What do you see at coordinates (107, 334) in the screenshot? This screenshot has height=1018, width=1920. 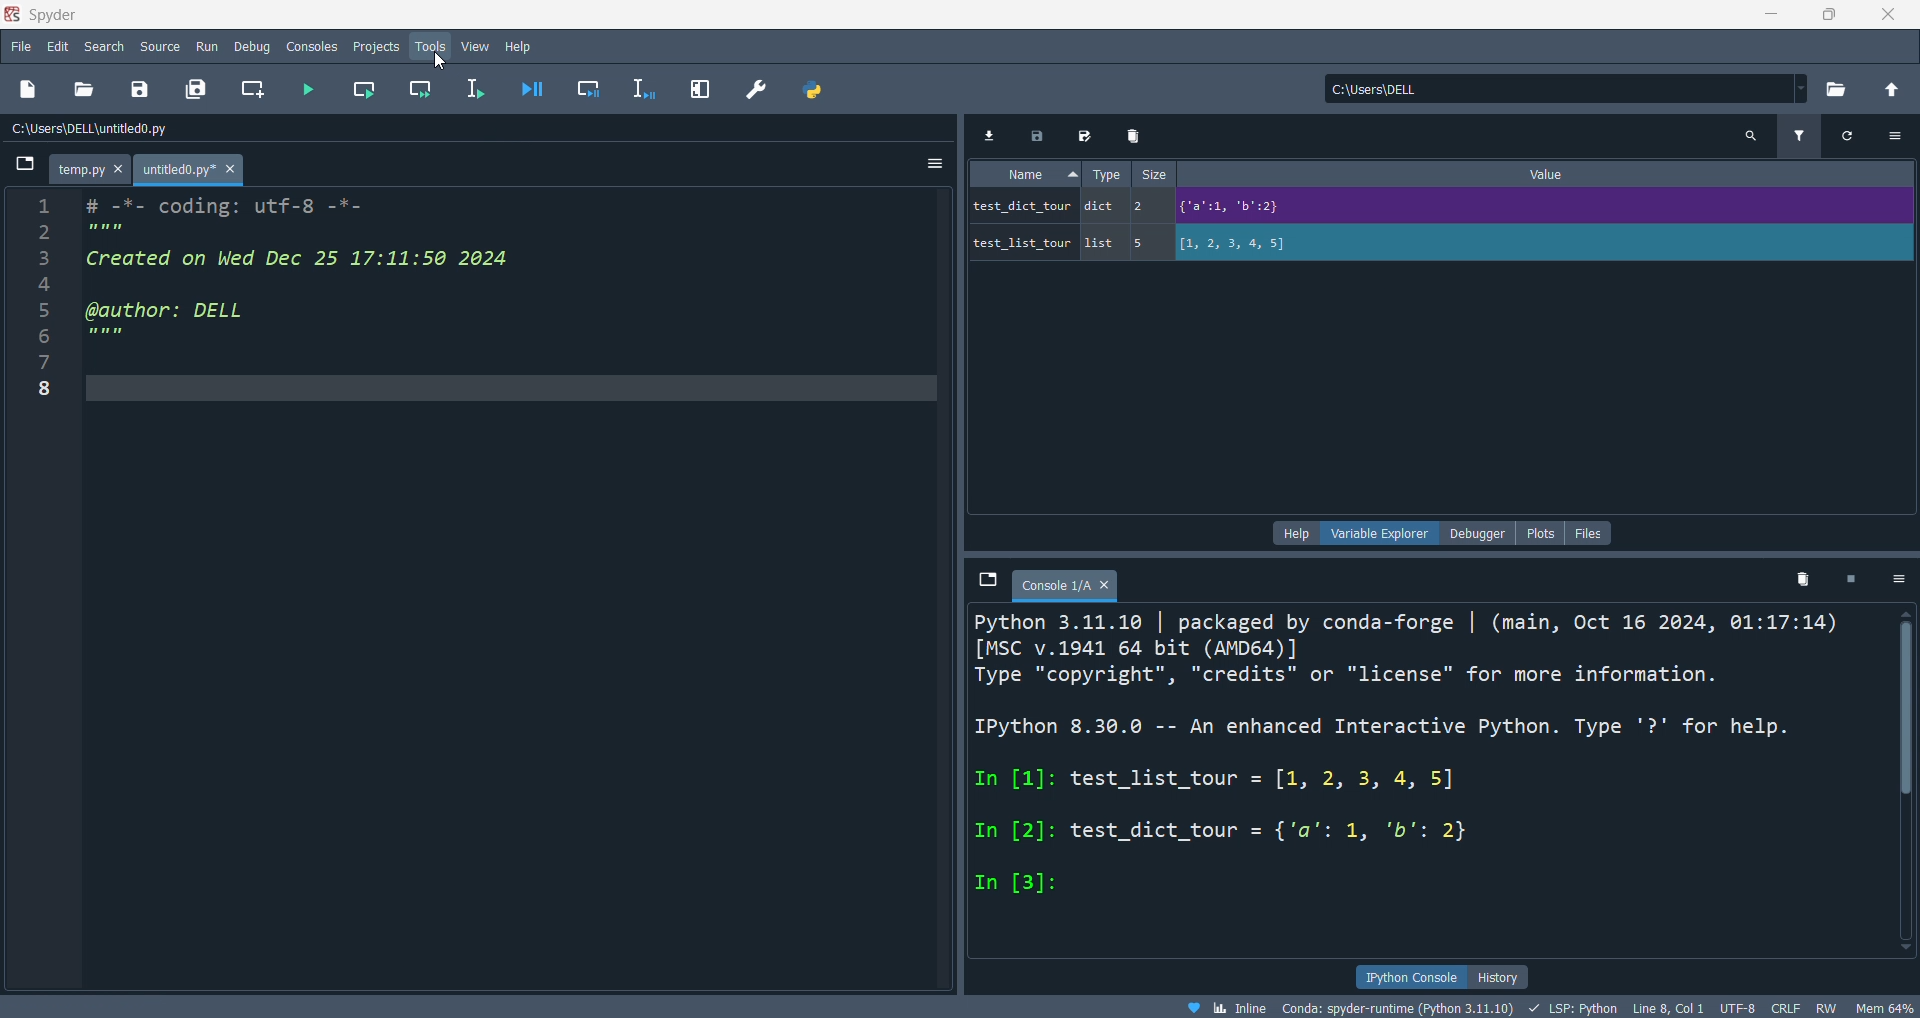 I see `6 """"` at bounding box center [107, 334].